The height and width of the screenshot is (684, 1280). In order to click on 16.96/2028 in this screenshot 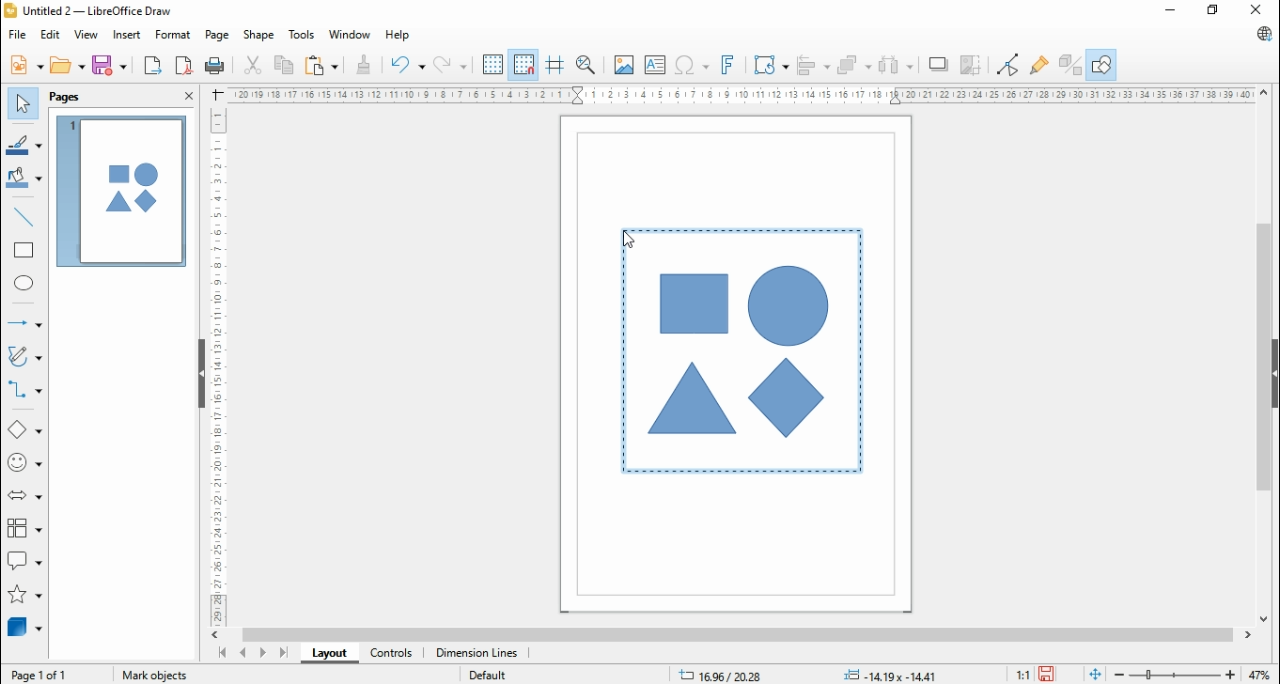, I will do `click(717, 677)`.